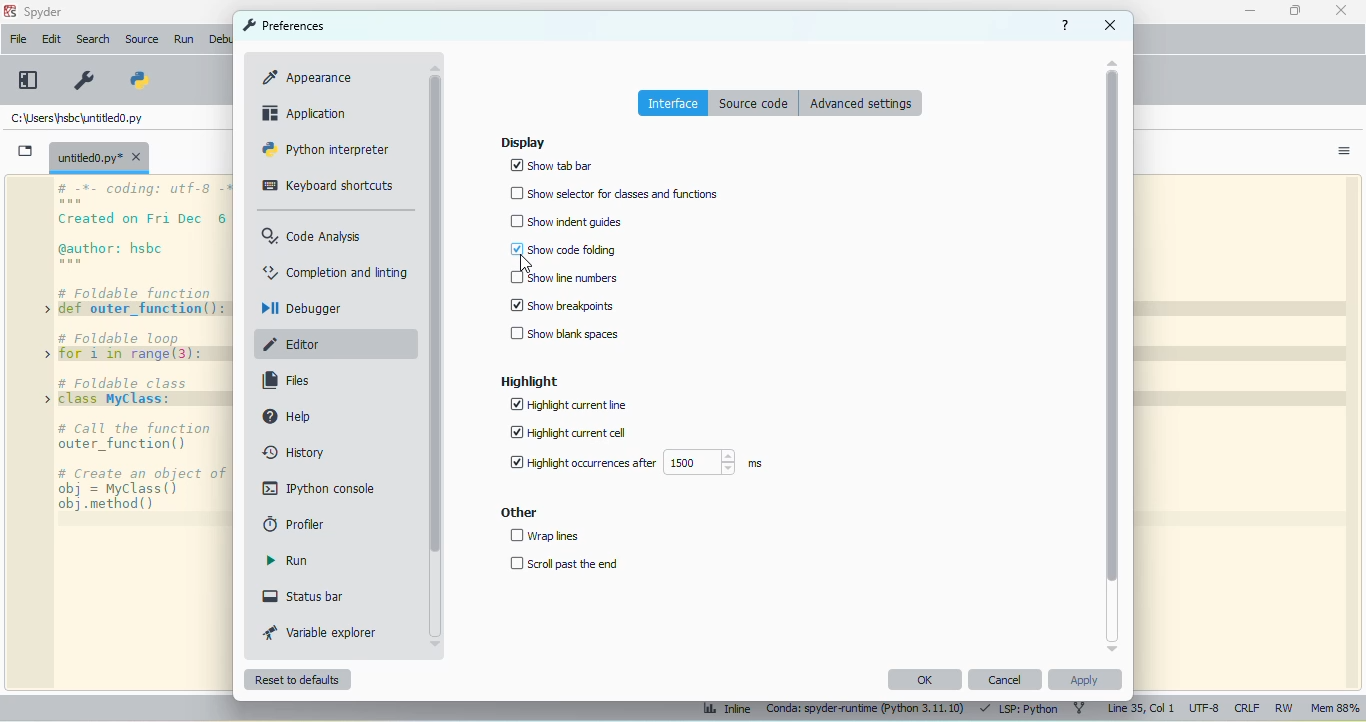  What do you see at coordinates (864, 711) in the screenshot?
I see `conda: spyder-runtime (python 3. 11. 10)` at bounding box center [864, 711].